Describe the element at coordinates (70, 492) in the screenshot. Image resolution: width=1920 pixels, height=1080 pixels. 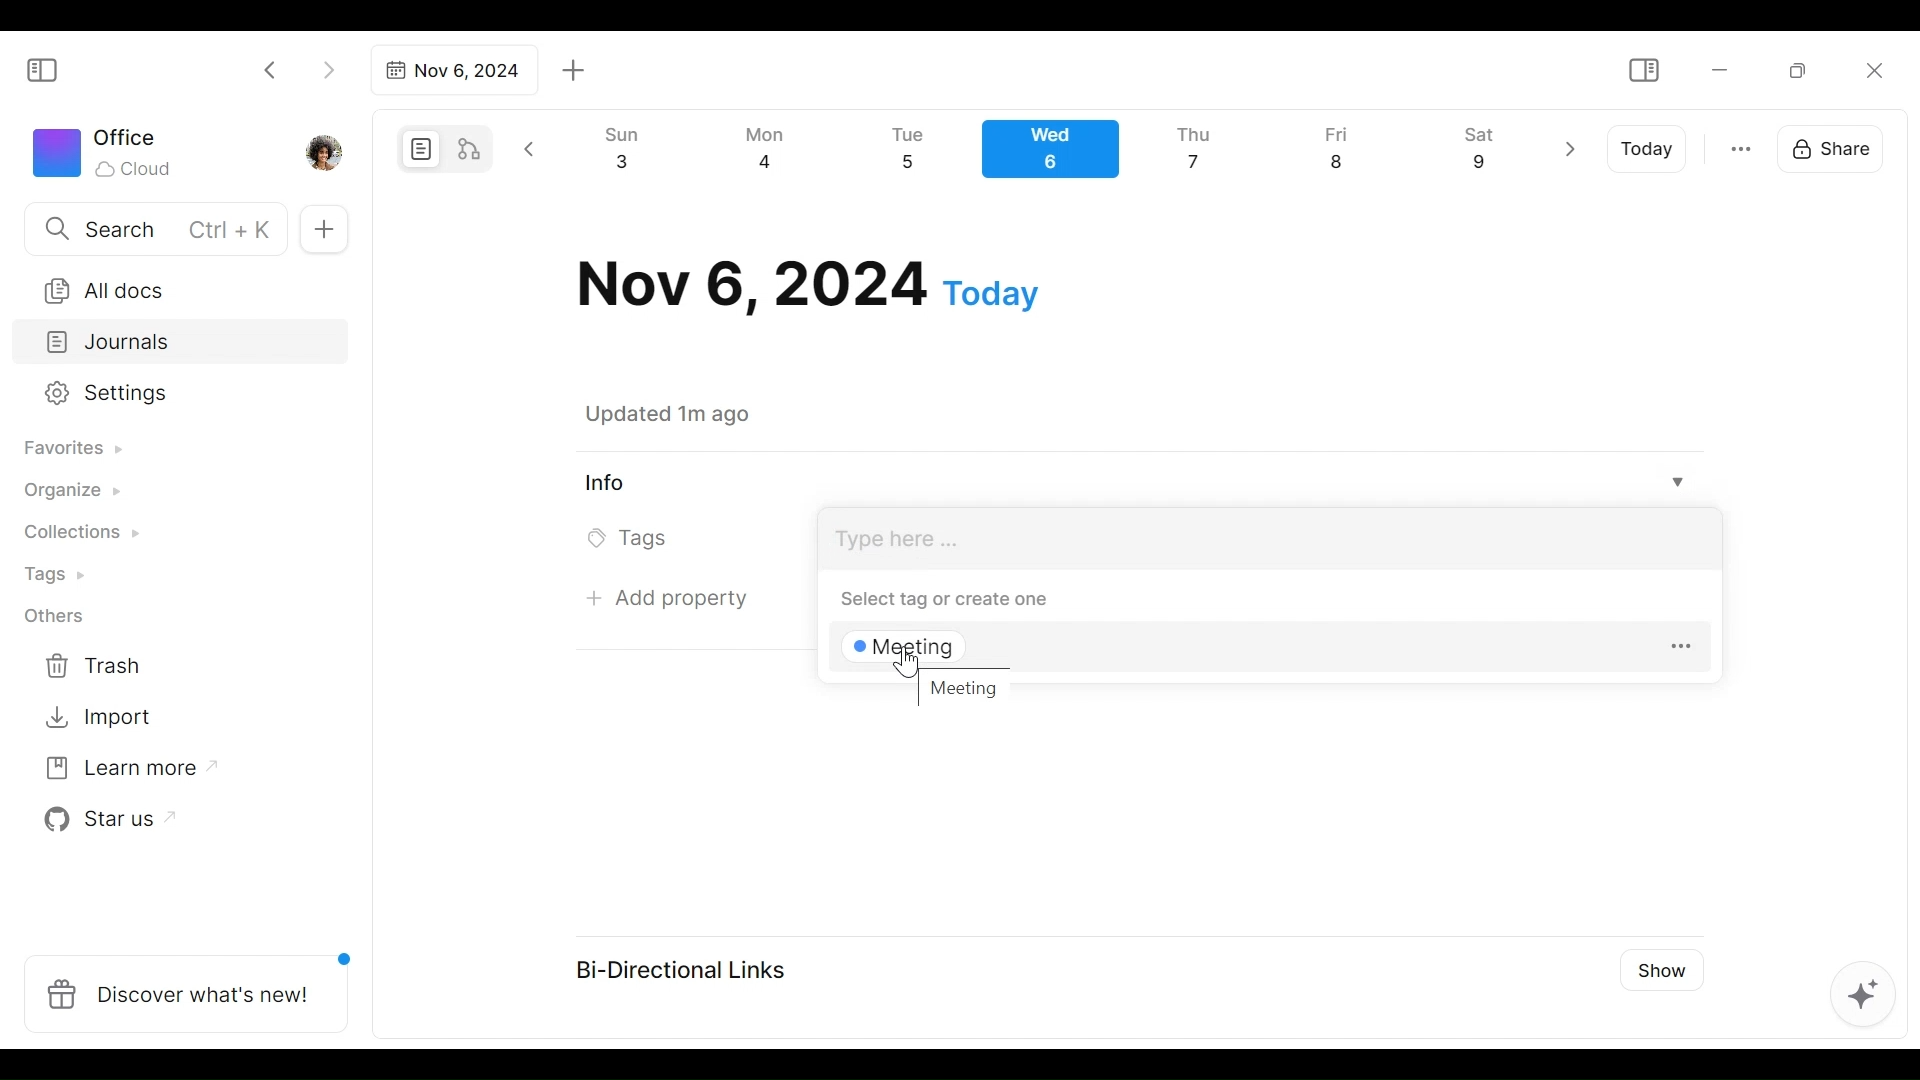
I see `Organize` at that location.